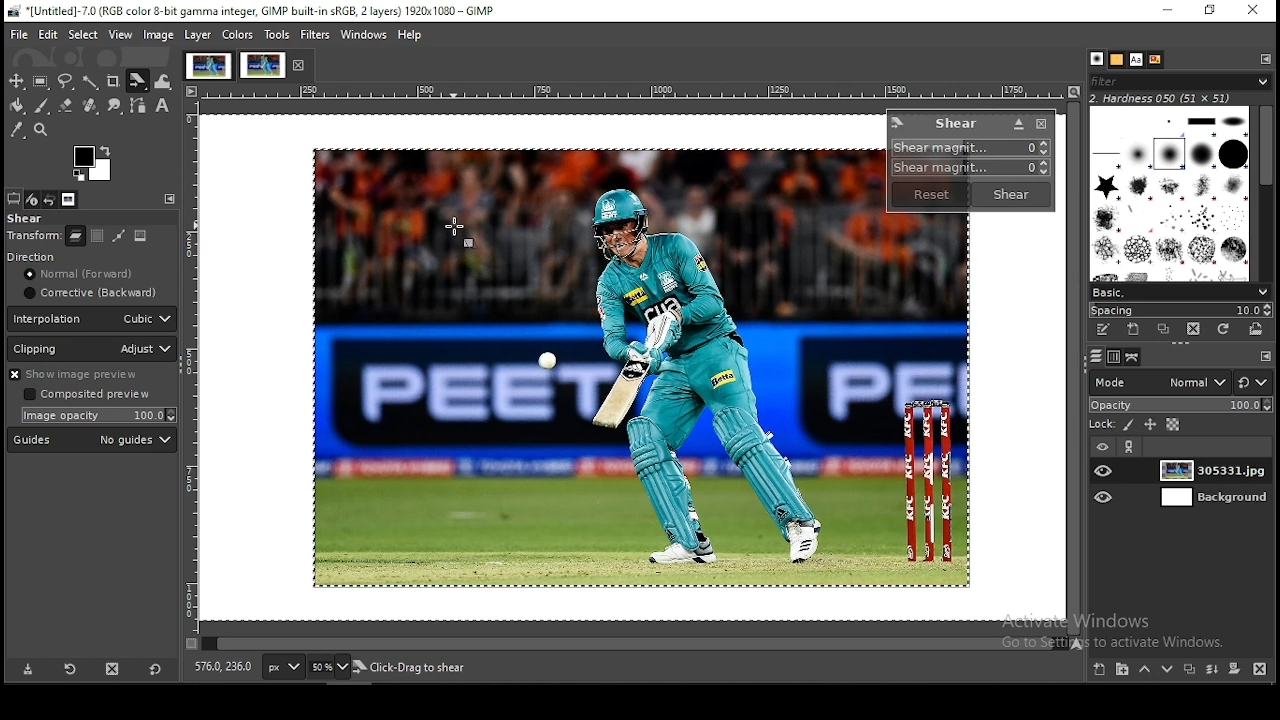 The height and width of the screenshot is (720, 1280). What do you see at coordinates (284, 667) in the screenshot?
I see `units` at bounding box center [284, 667].